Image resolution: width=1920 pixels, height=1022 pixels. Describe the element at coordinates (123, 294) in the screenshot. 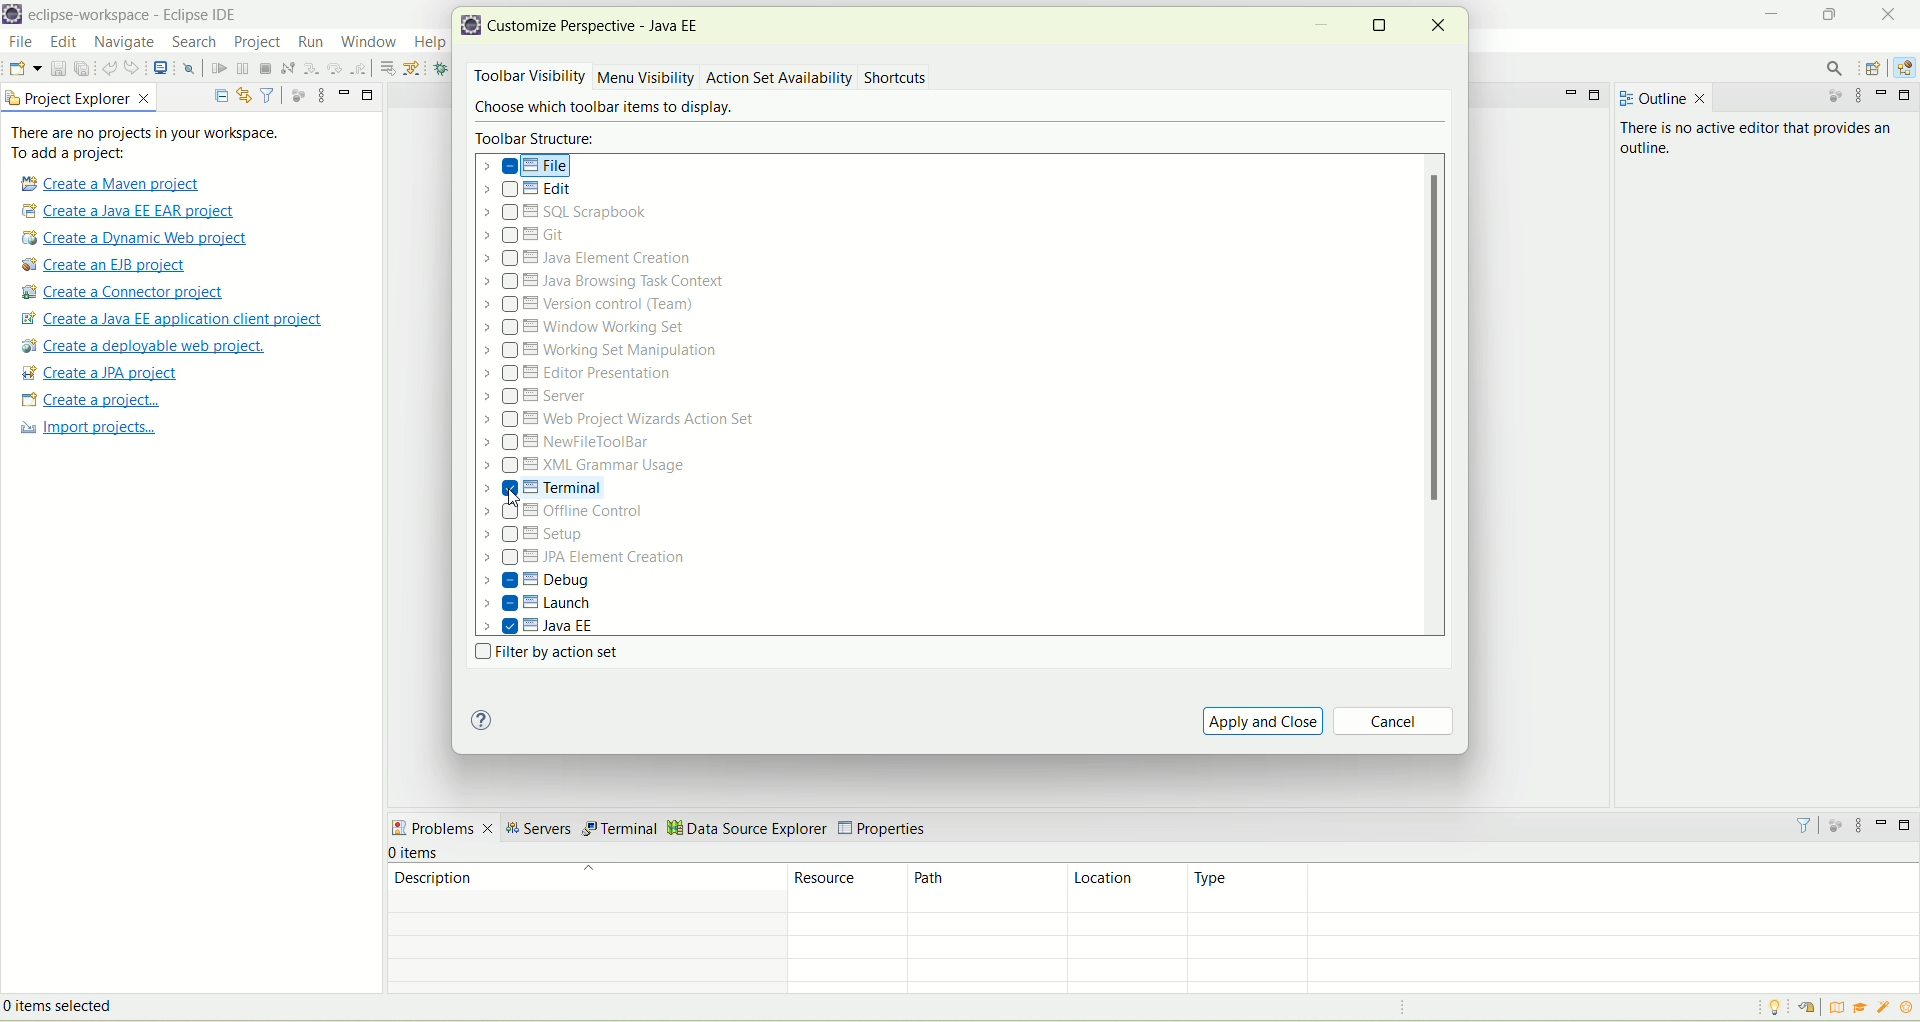

I see `create a connector project` at that location.